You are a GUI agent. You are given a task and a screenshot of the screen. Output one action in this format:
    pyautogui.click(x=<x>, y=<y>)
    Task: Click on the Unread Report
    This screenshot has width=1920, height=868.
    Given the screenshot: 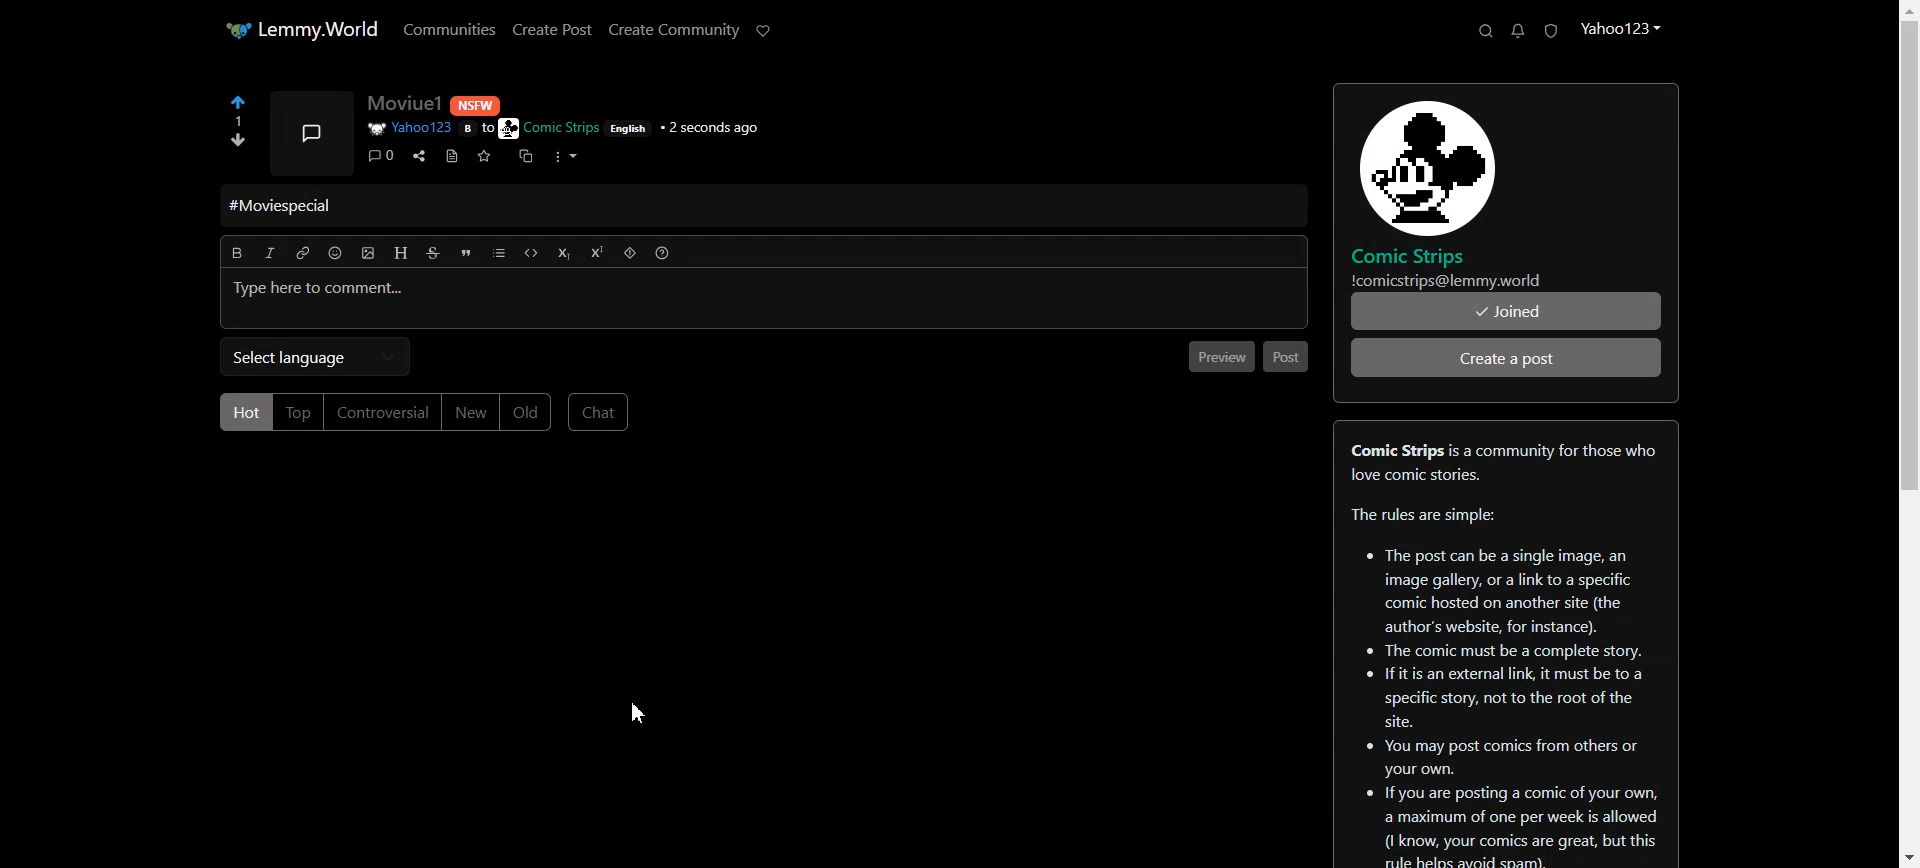 What is the action you would take?
    pyautogui.click(x=1551, y=31)
    